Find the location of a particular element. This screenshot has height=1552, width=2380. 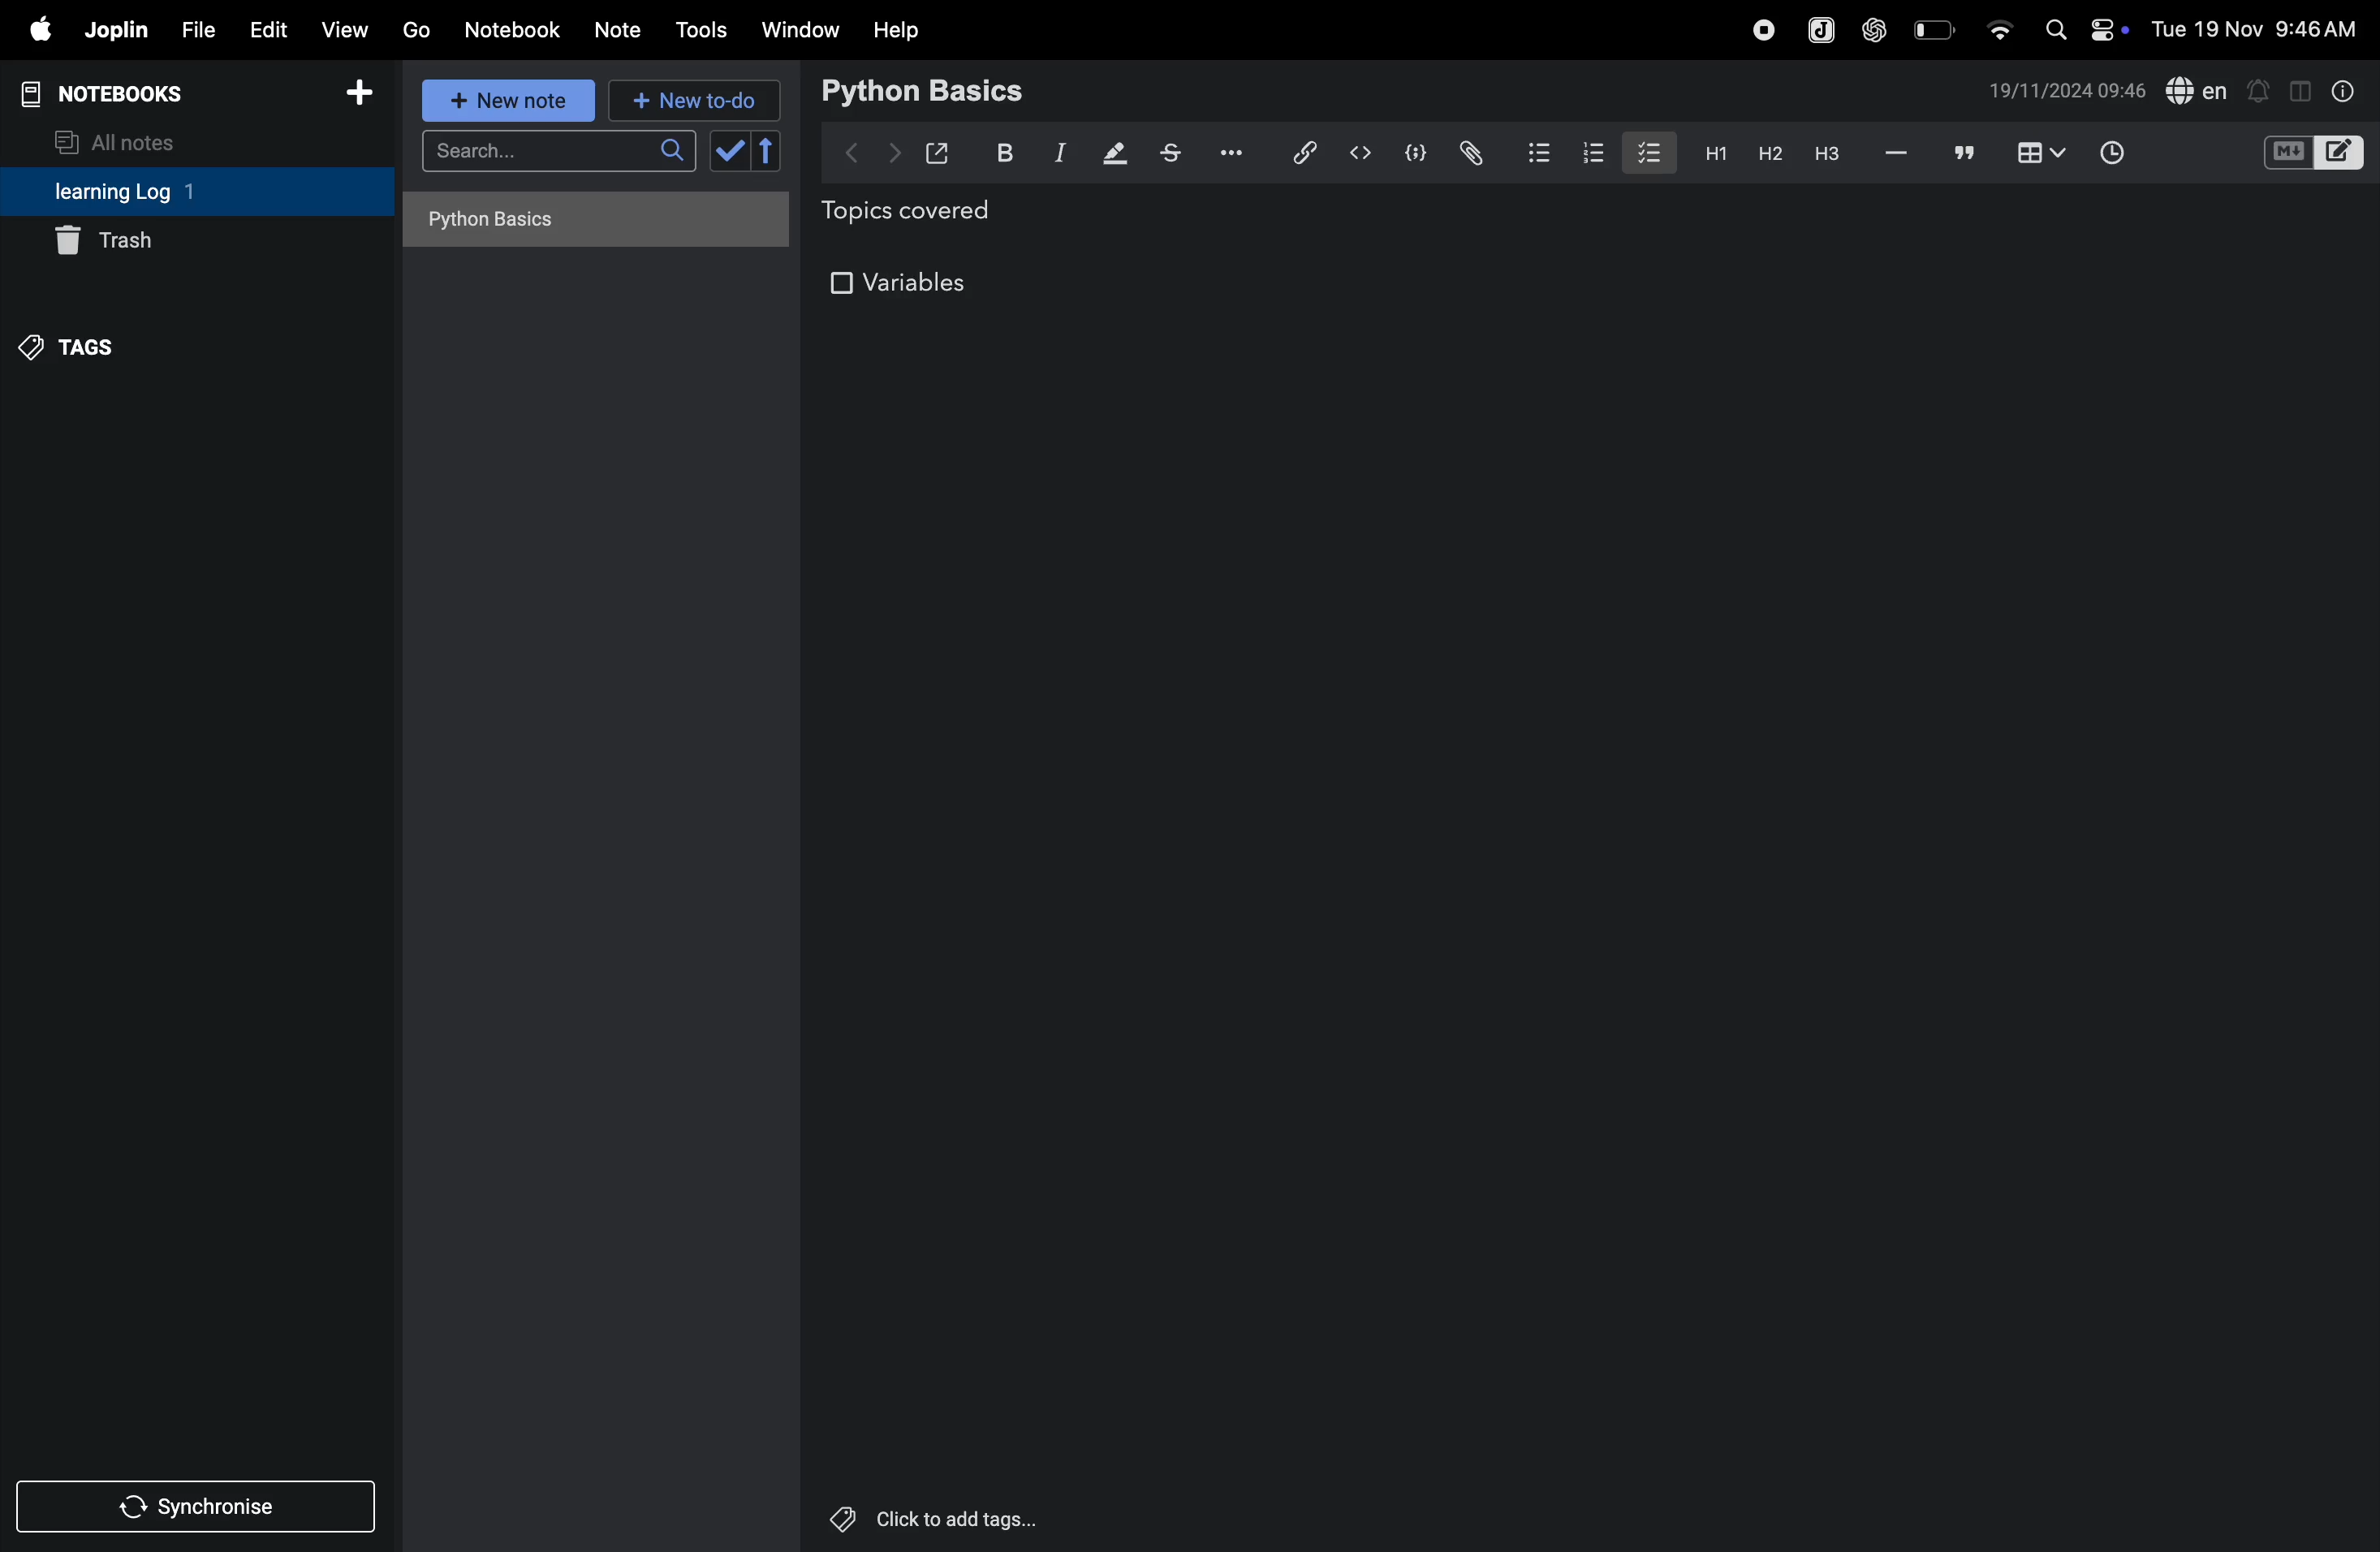

view is located at coordinates (346, 29).